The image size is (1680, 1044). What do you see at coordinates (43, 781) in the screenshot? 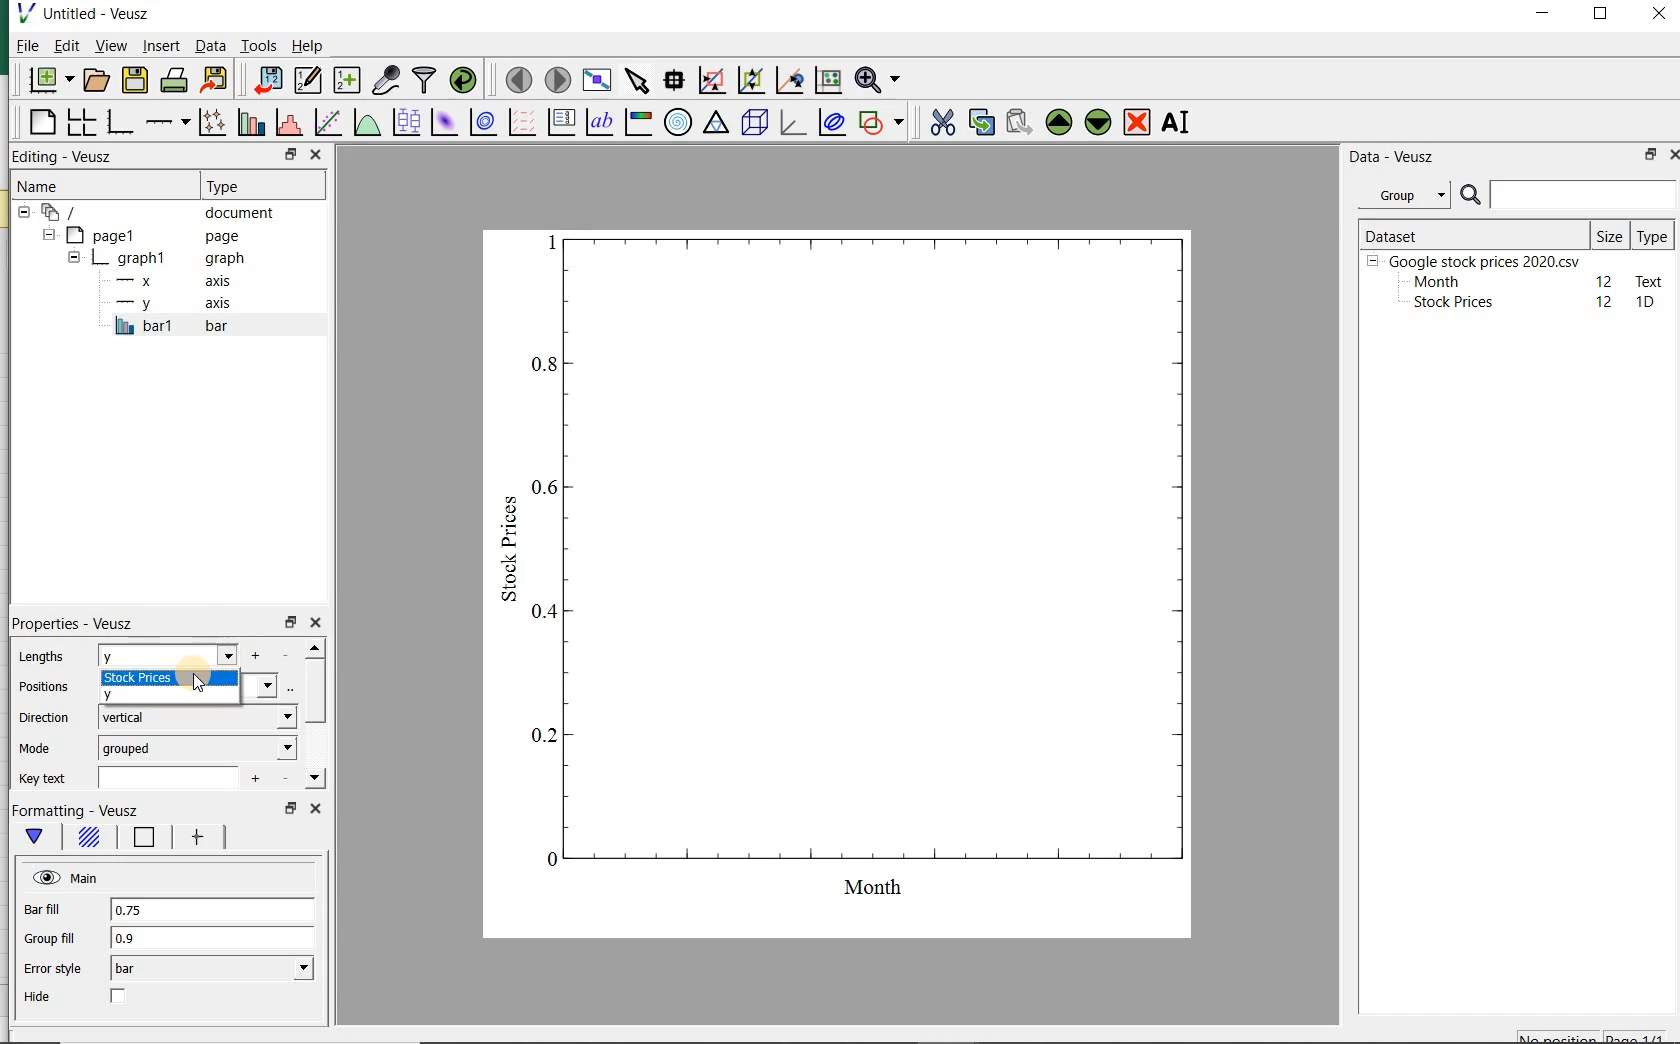
I see `Key text` at bounding box center [43, 781].